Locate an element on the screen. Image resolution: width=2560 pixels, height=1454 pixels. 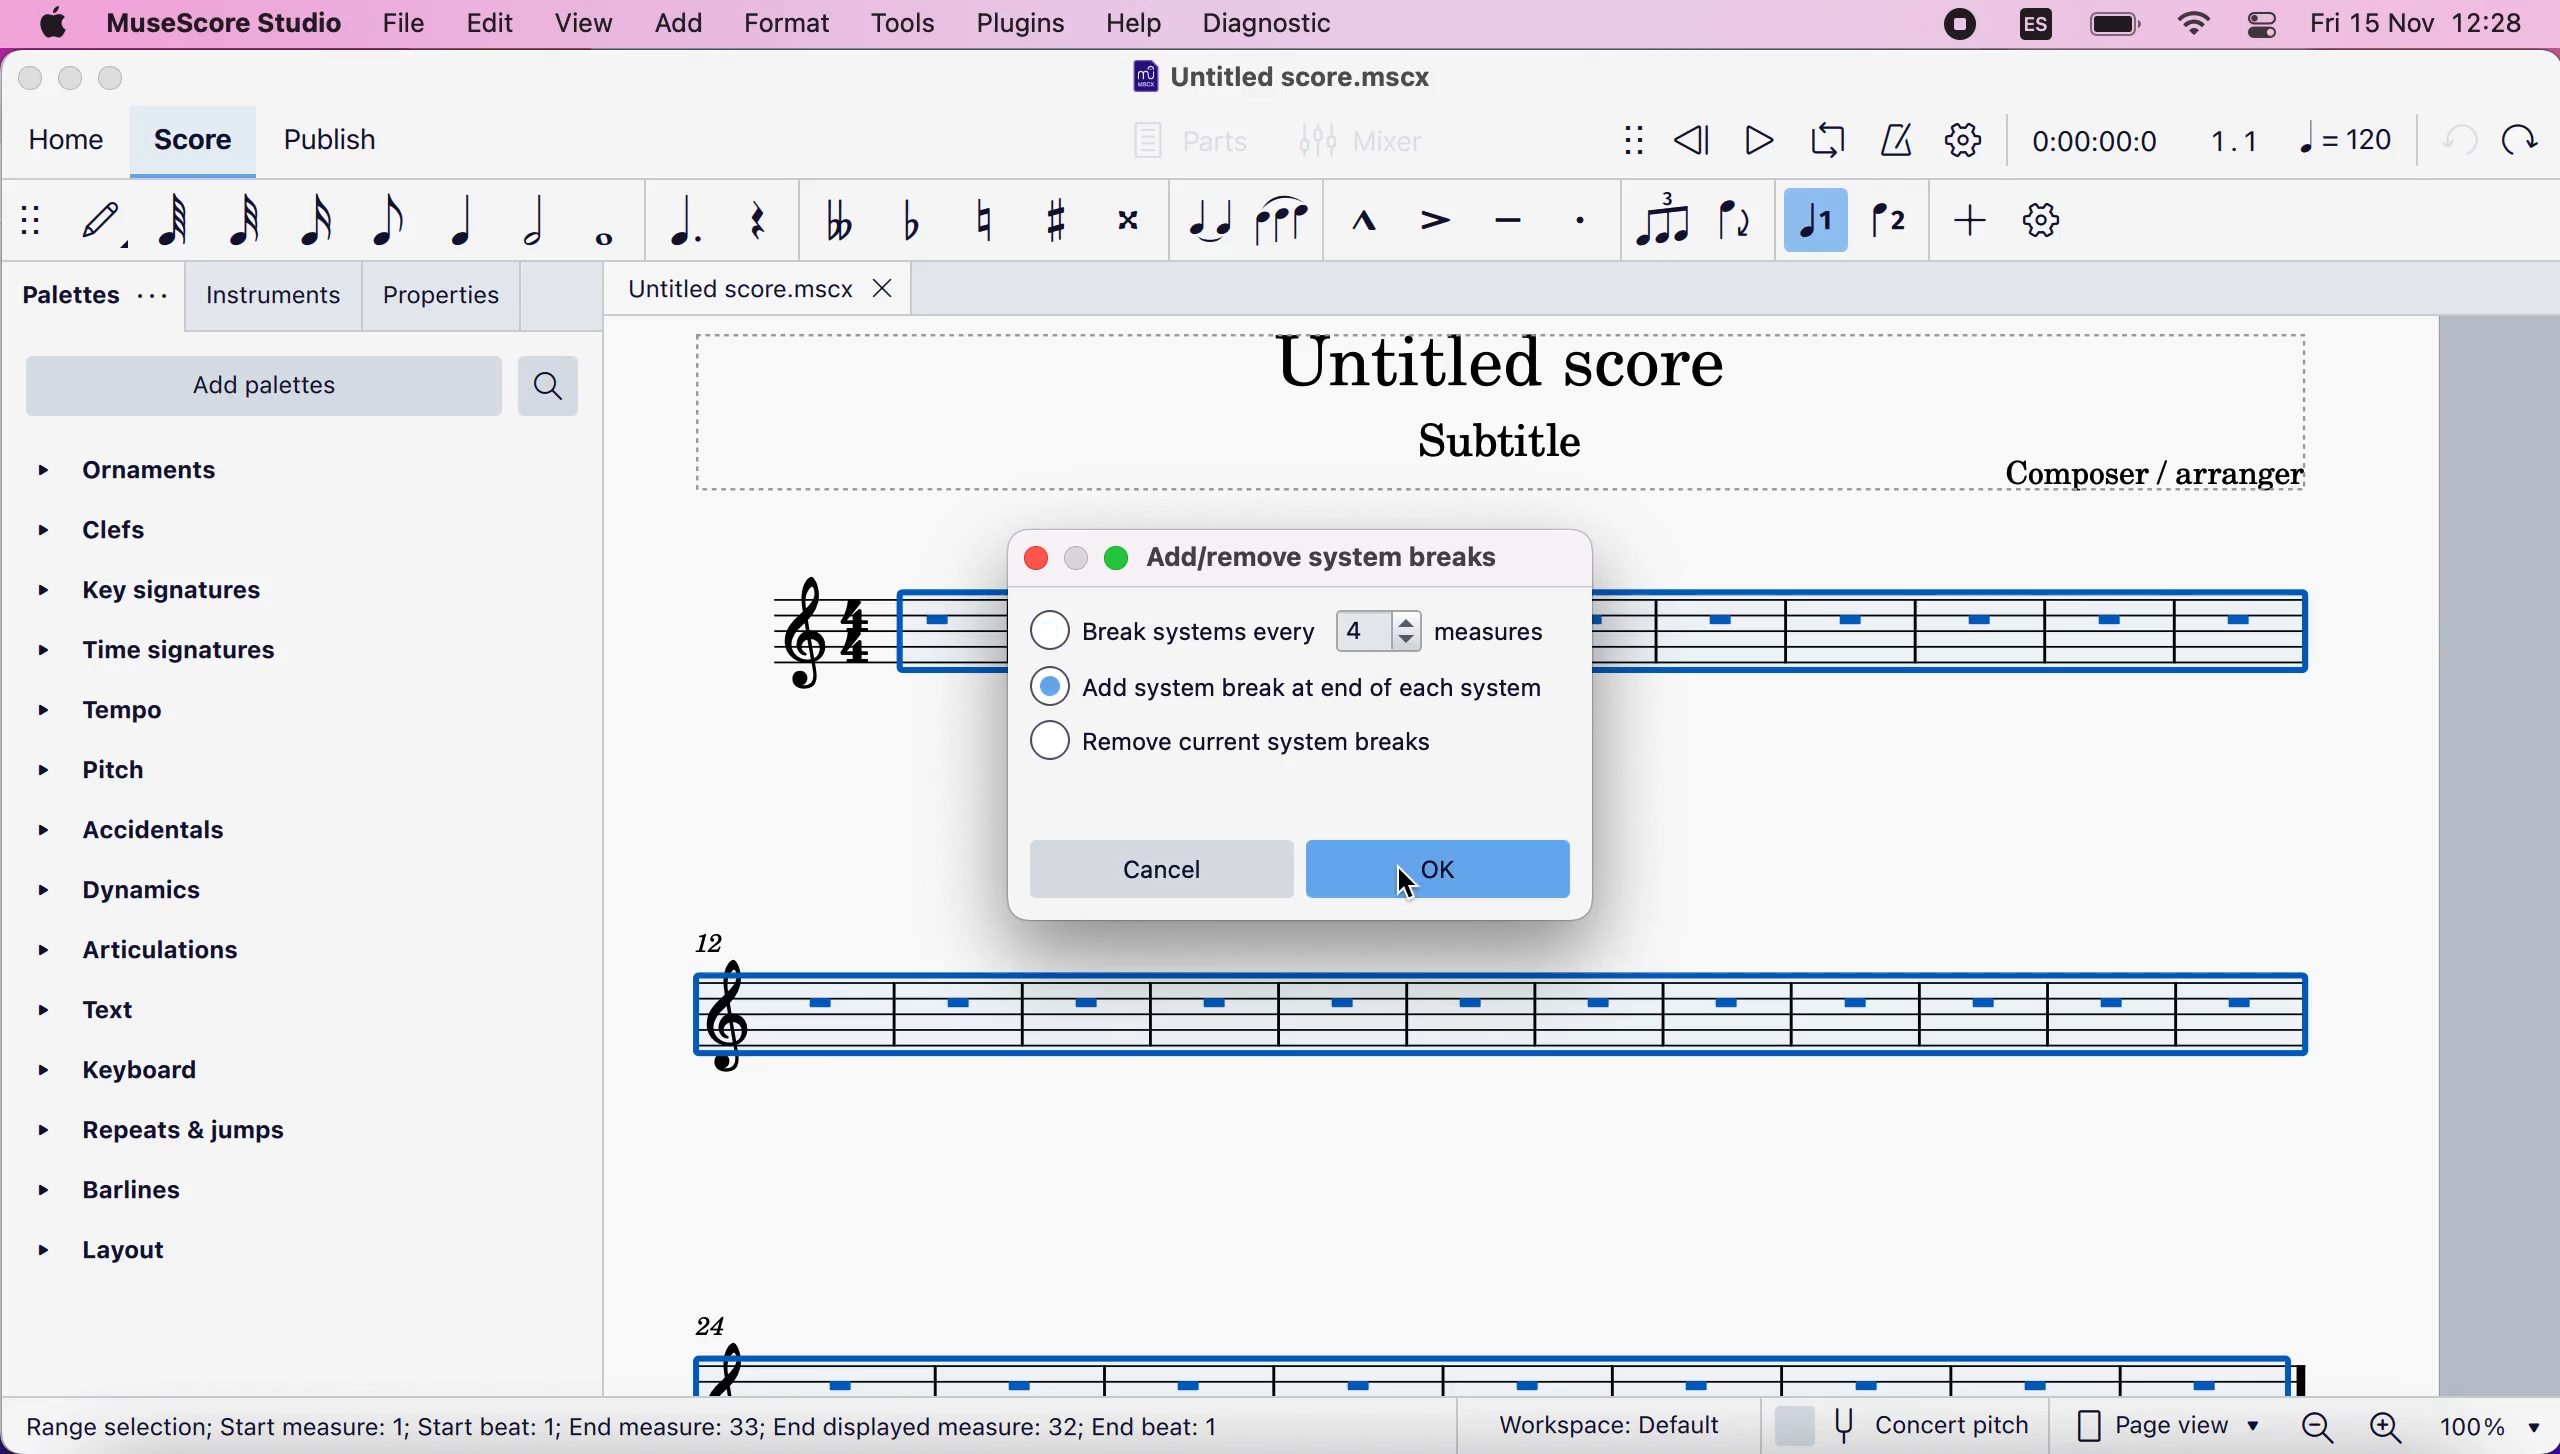
plugins is located at coordinates (1016, 24).